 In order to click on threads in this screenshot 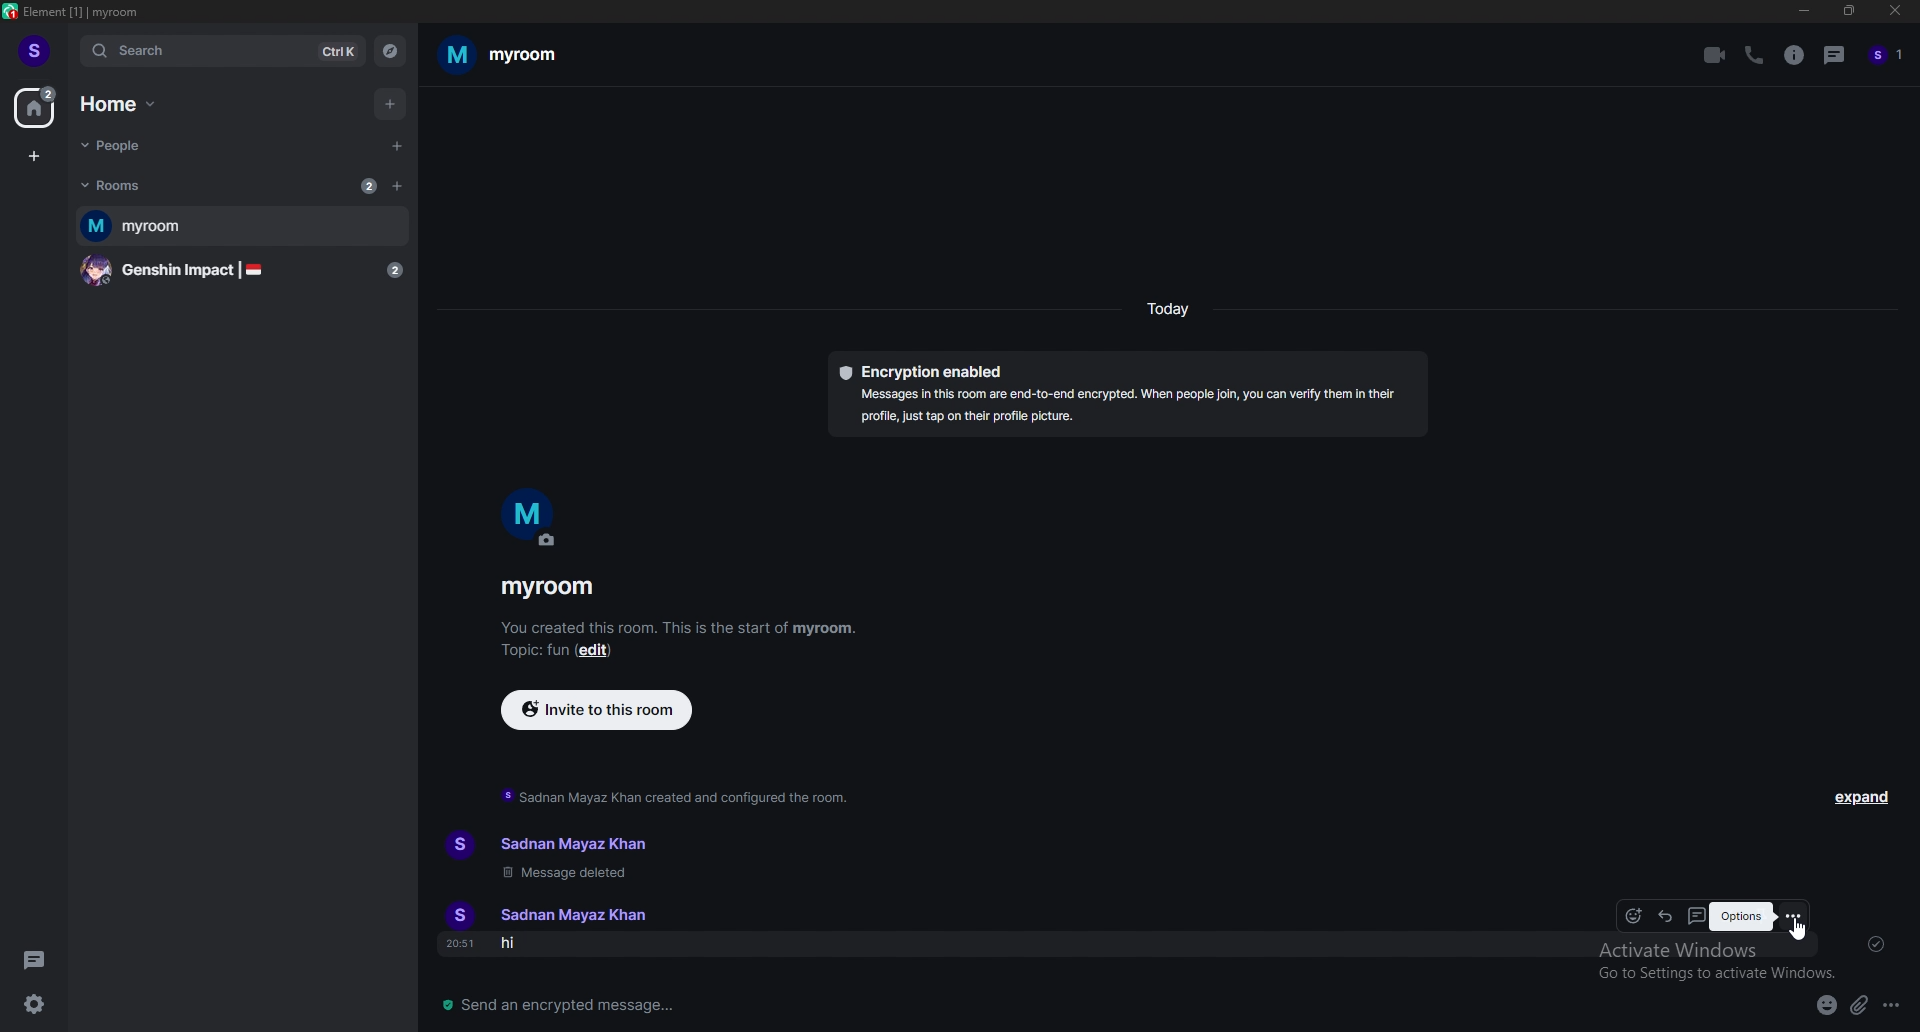, I will do `click(39, 959)`.